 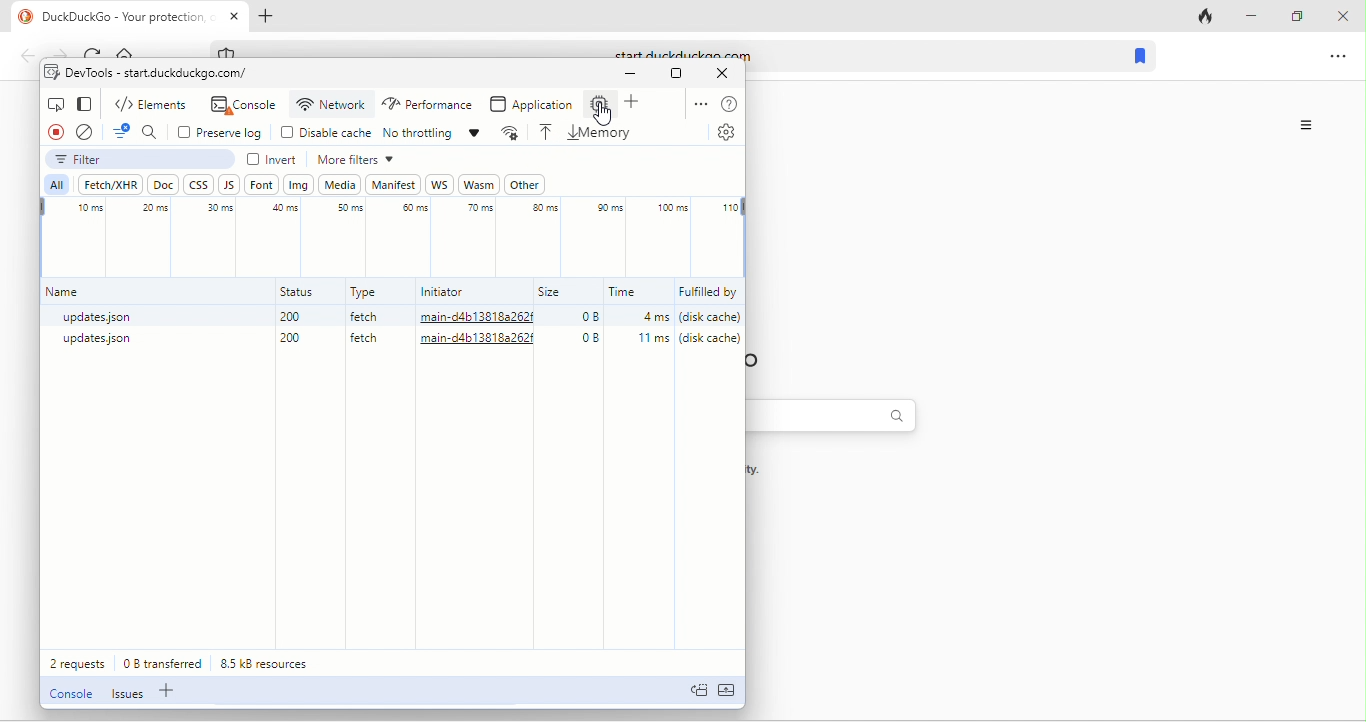 What do you see at coordinates (532, 102) in the screenshot?
I see `application` at bounding box center [532, 102].